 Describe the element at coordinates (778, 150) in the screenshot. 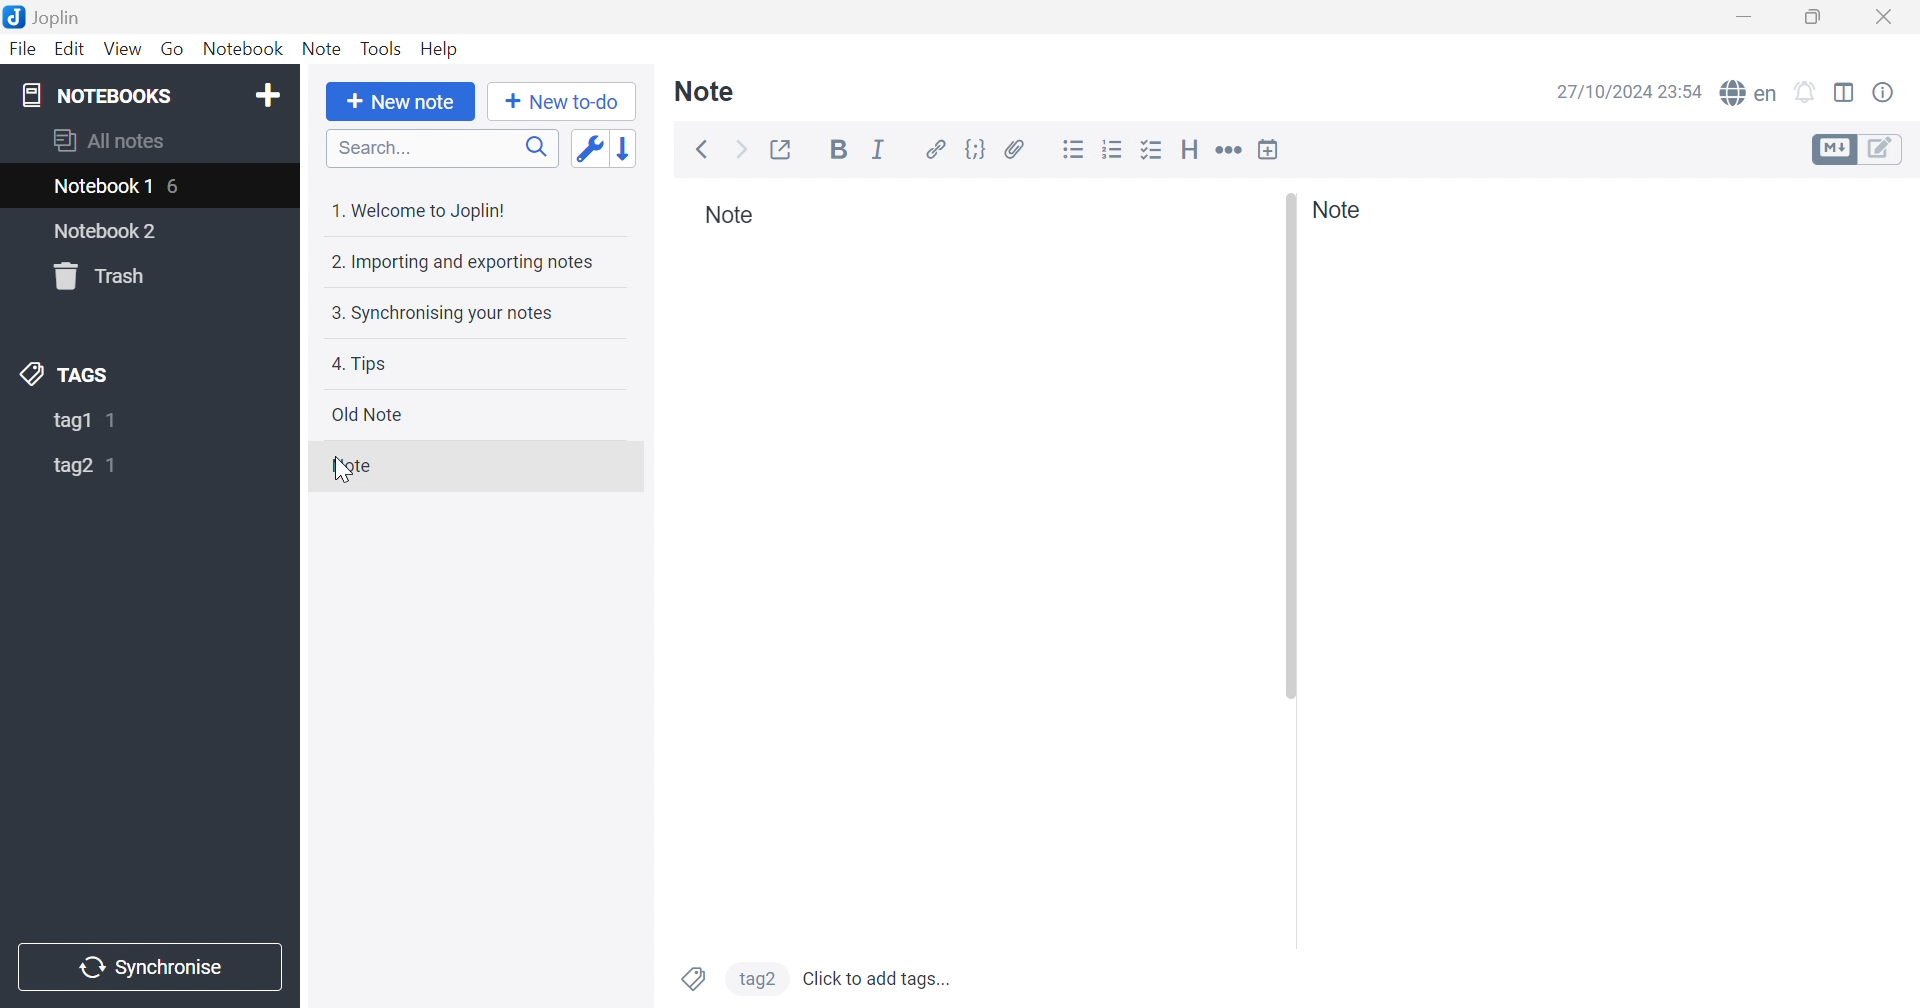

I see `Toggle external editing` at that location.